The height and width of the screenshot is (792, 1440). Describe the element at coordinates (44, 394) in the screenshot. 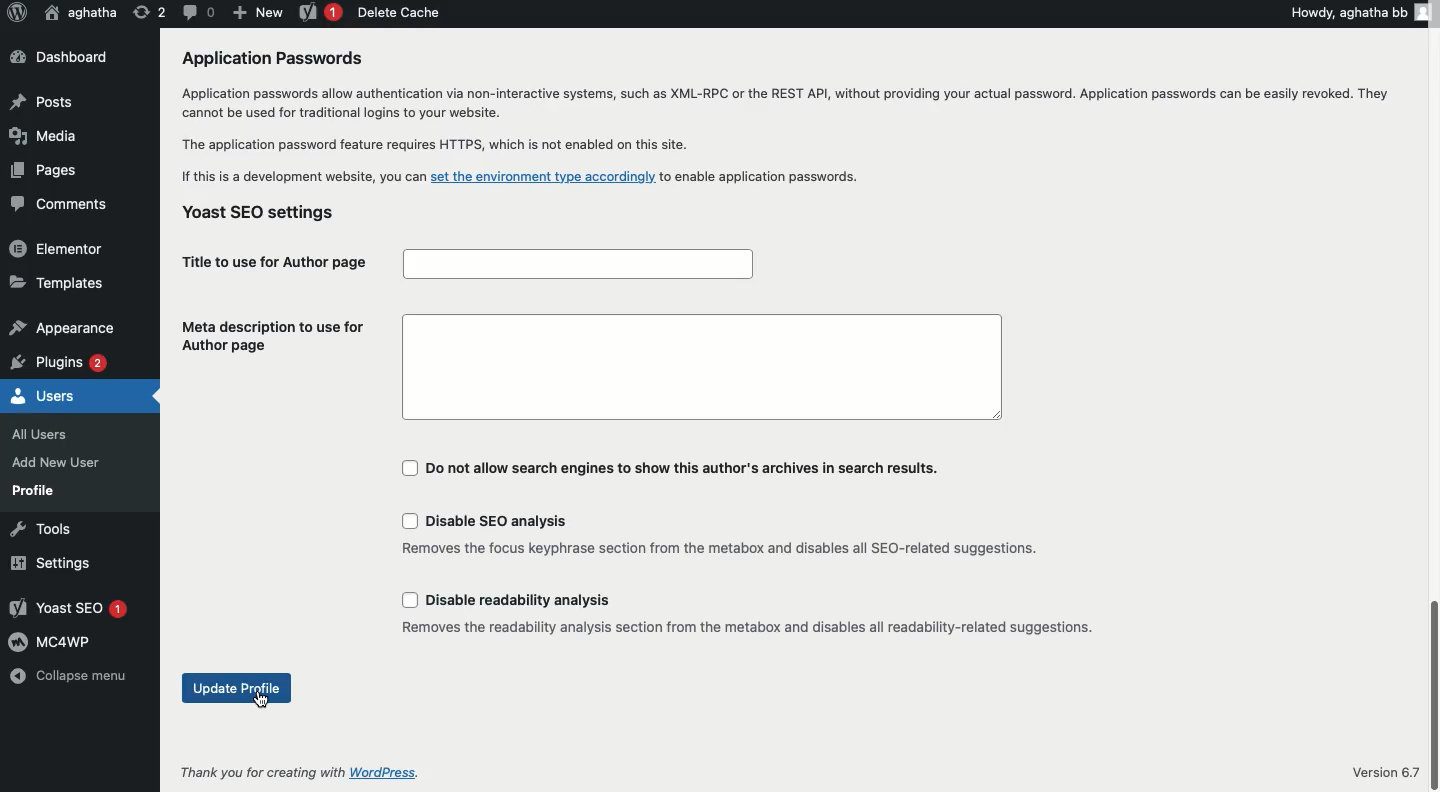

I see `Users` at that location.